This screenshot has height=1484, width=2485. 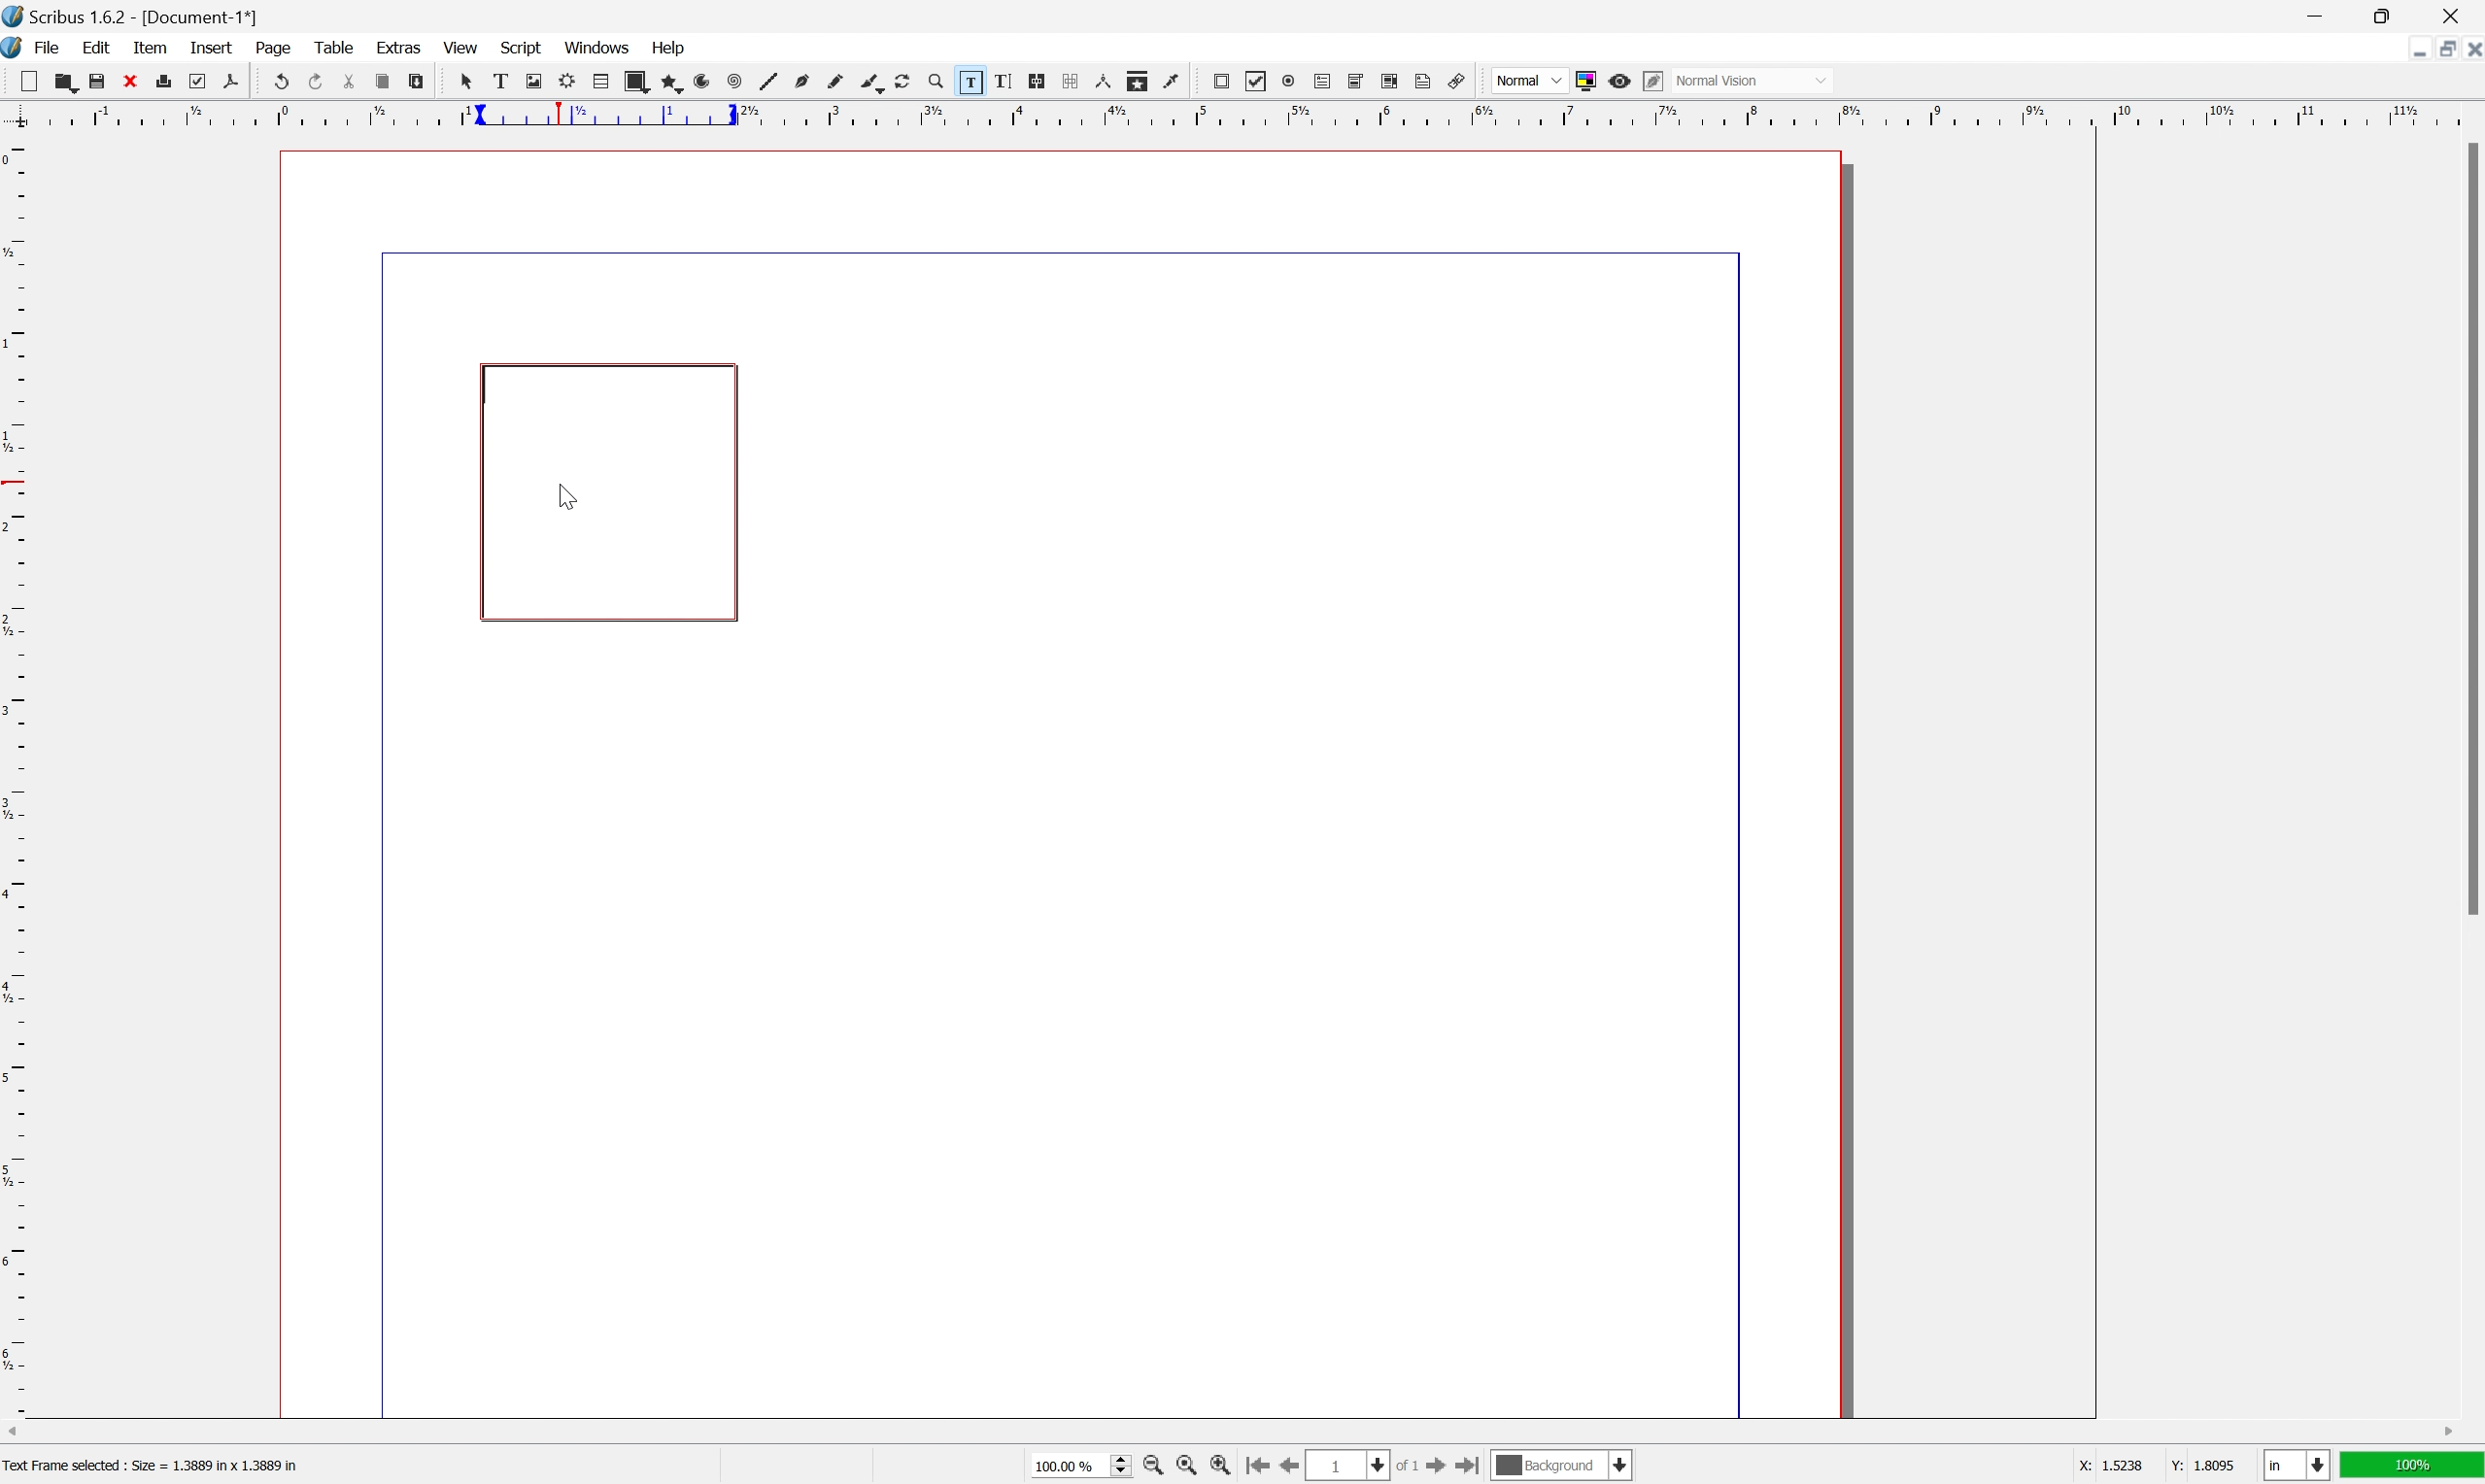 I want to click on cut, so click(x=349, y=81).